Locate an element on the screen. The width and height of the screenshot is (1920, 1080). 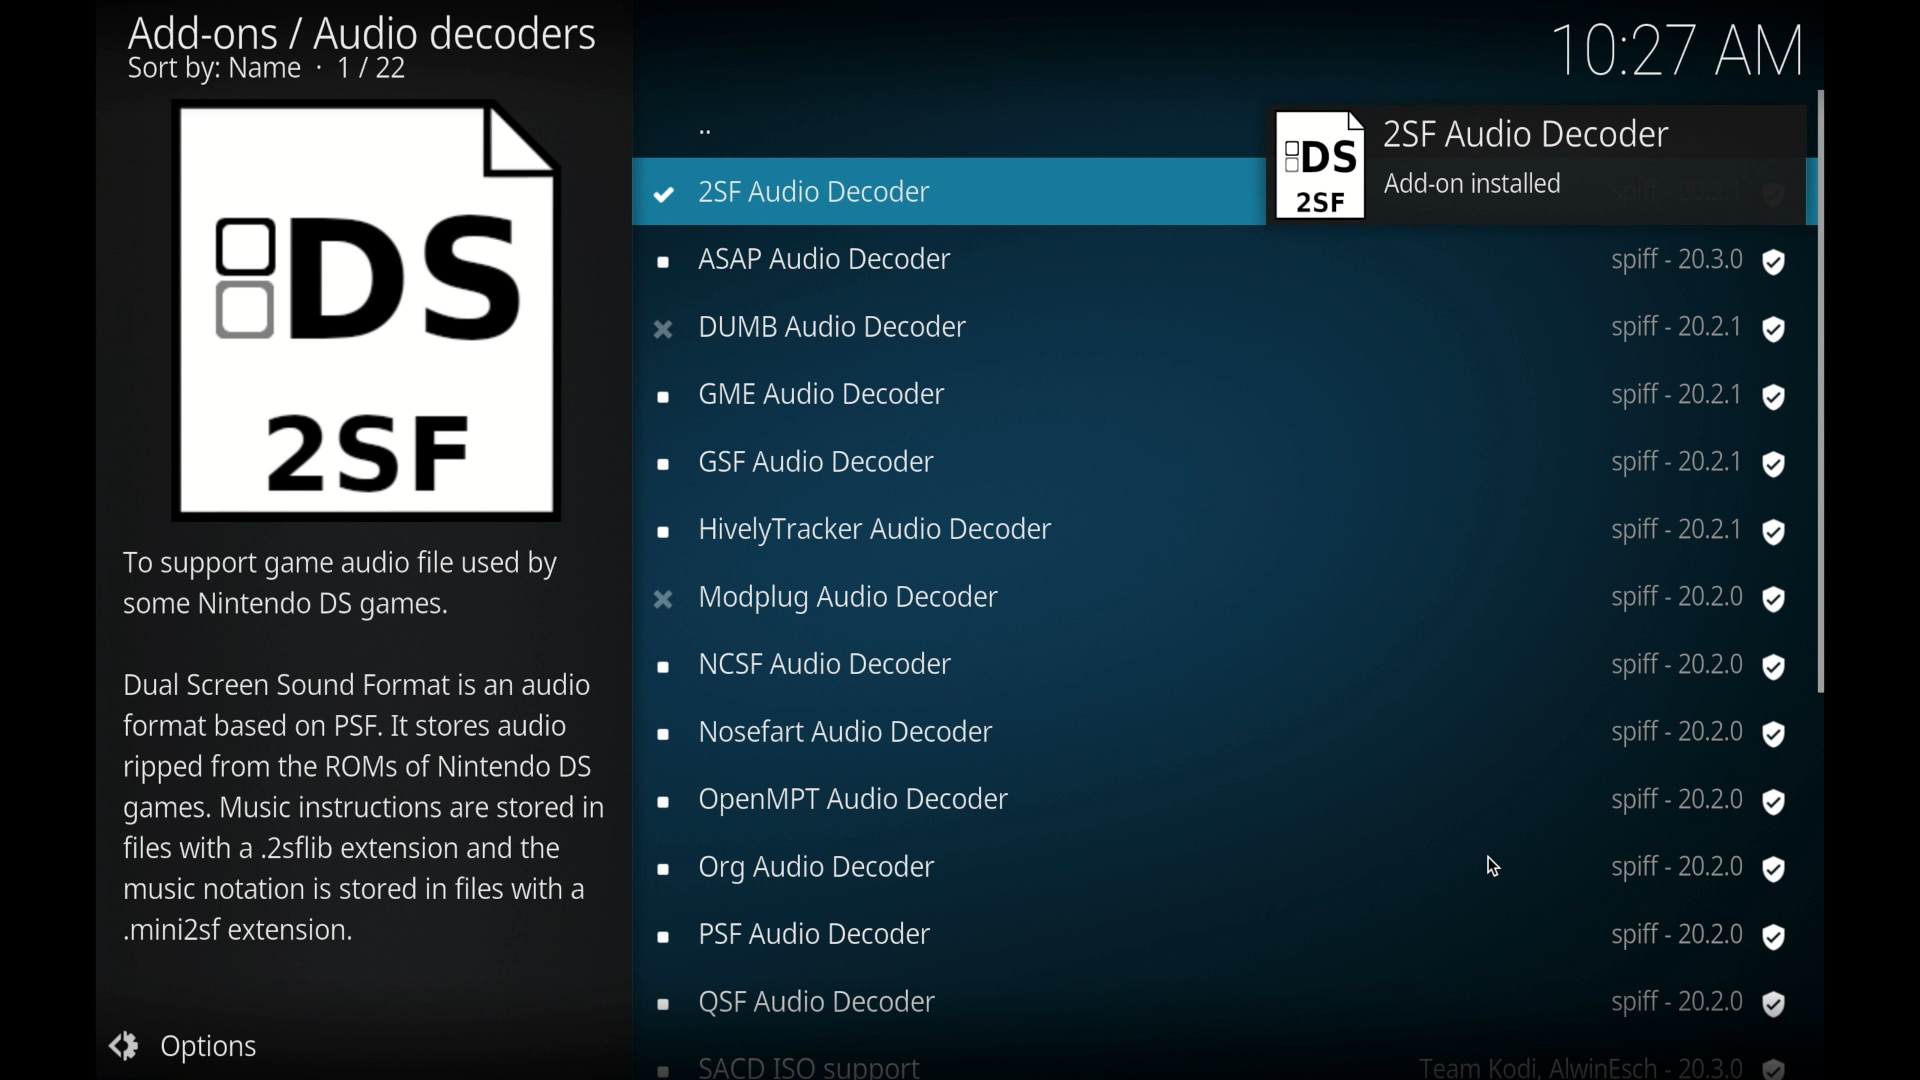
nosefart audio decoder is located at coordinates (1222, 733).